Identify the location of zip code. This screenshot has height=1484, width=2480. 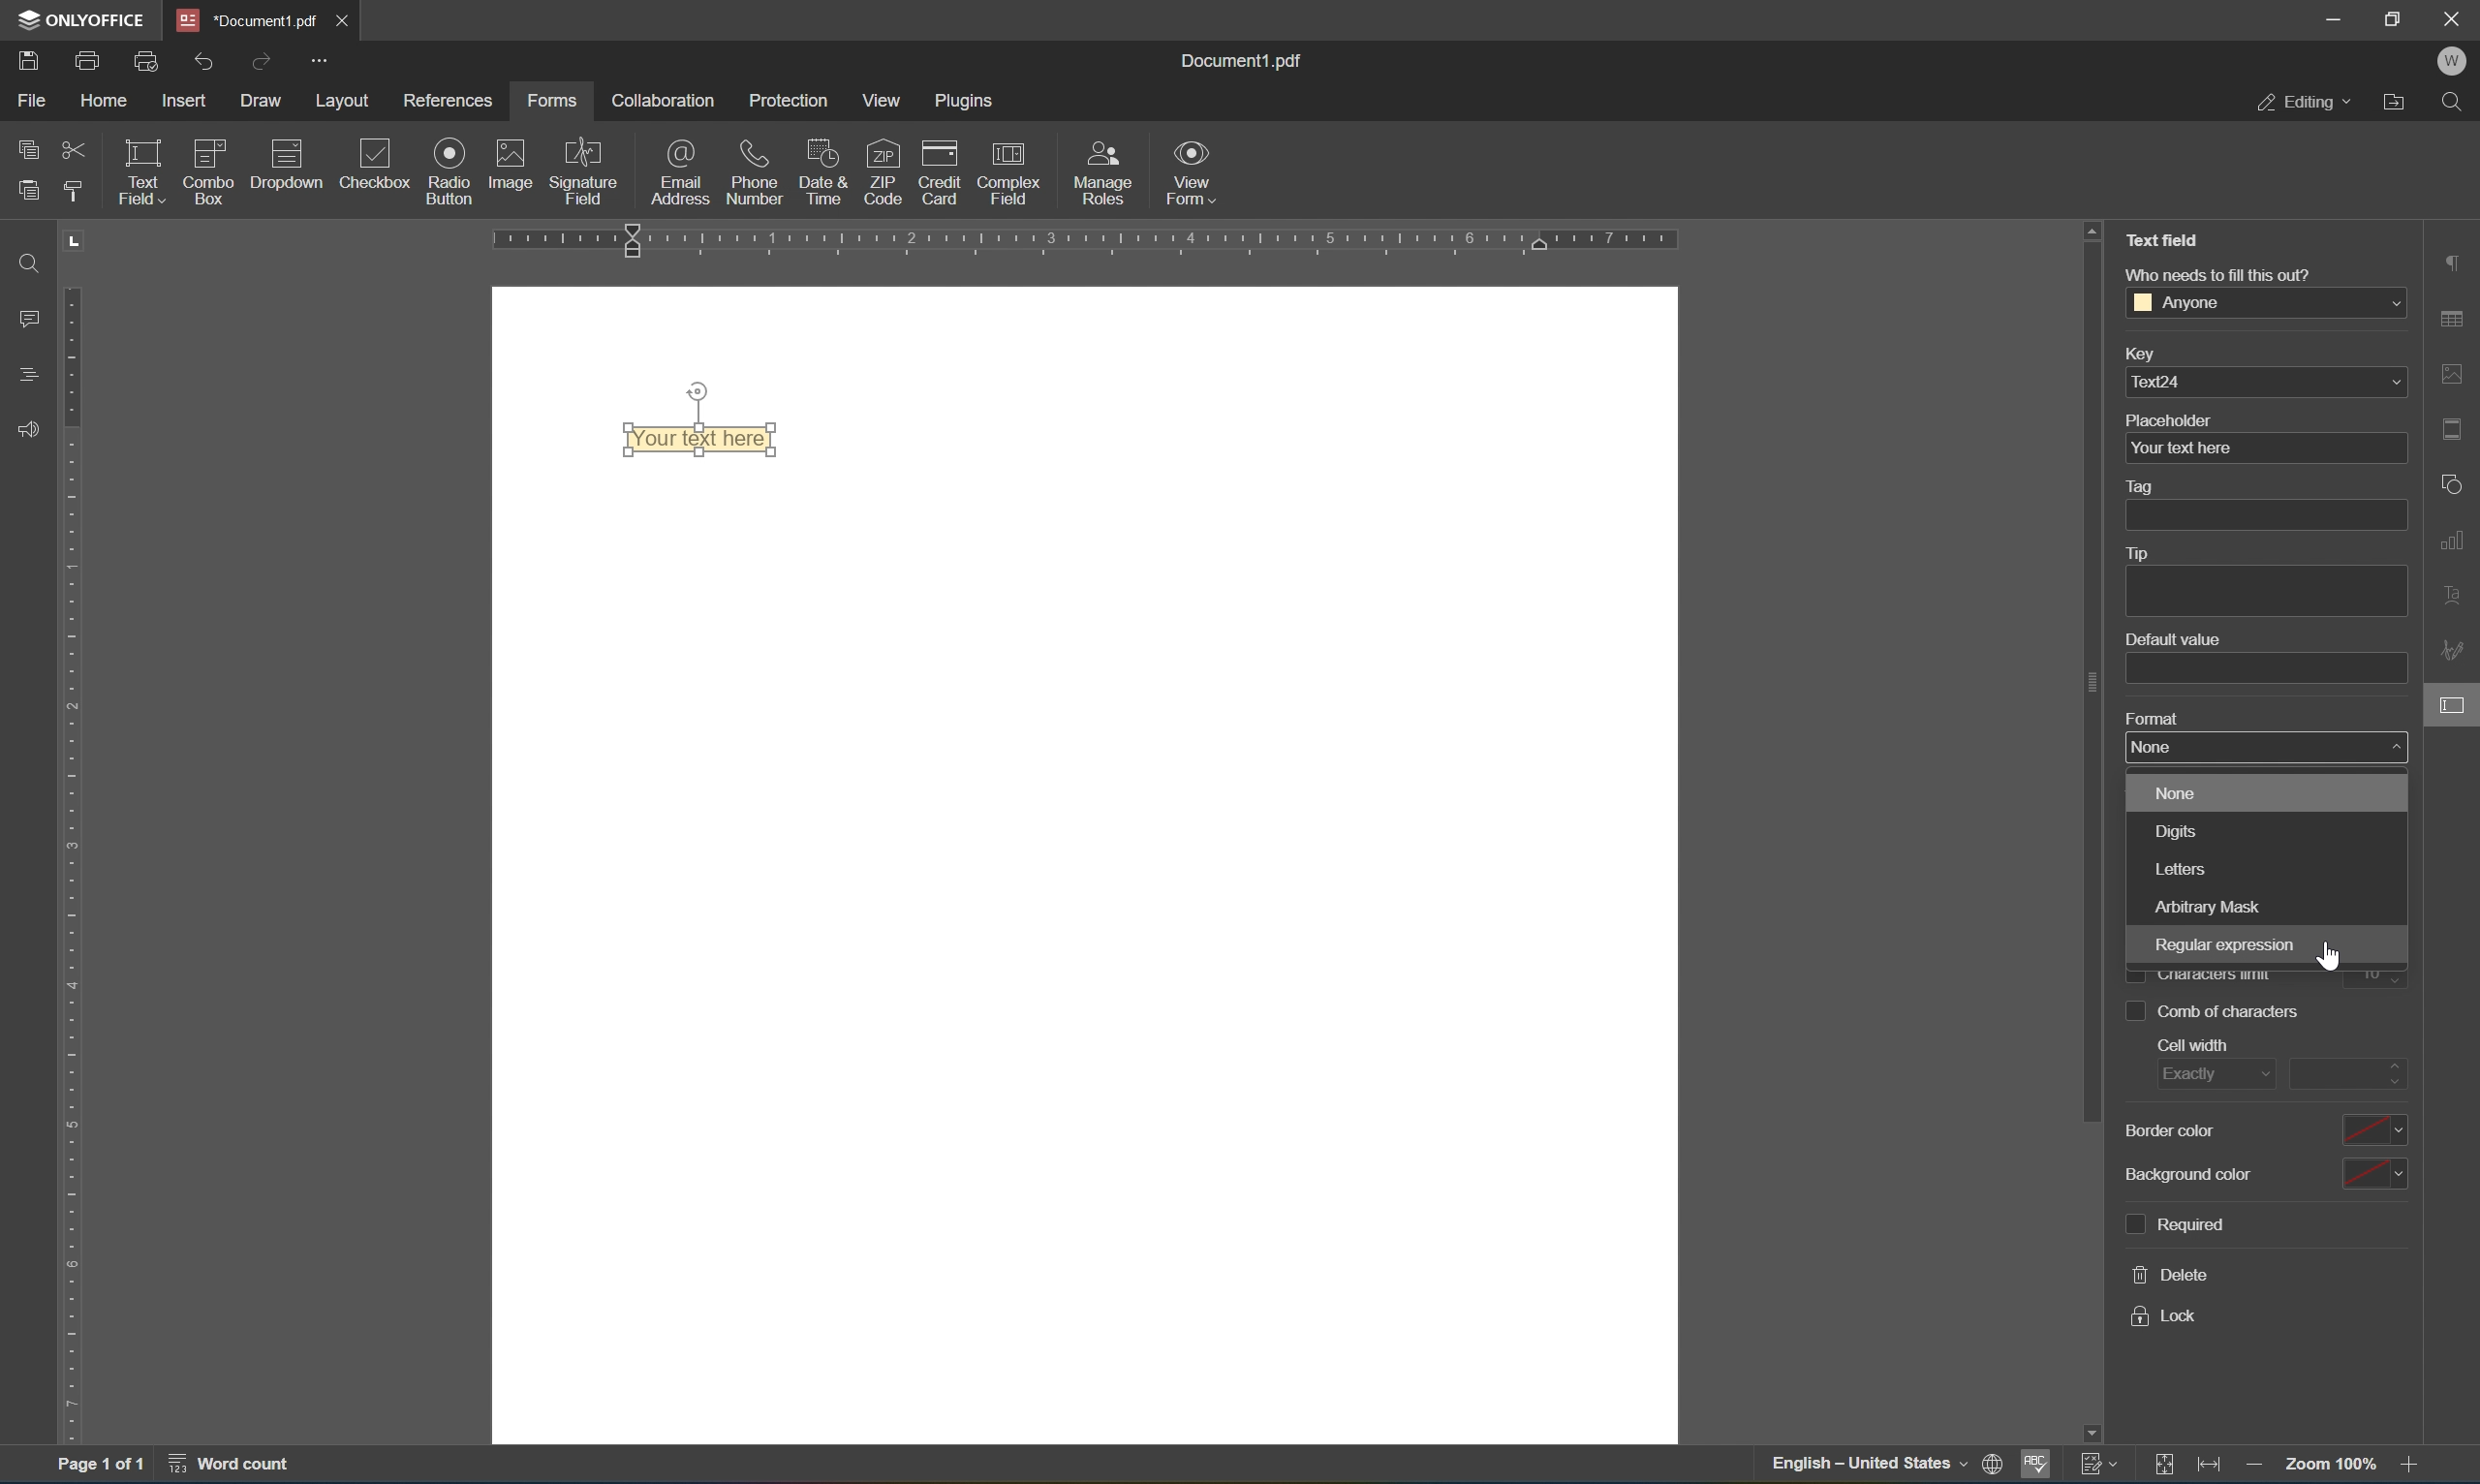
(883, 171).